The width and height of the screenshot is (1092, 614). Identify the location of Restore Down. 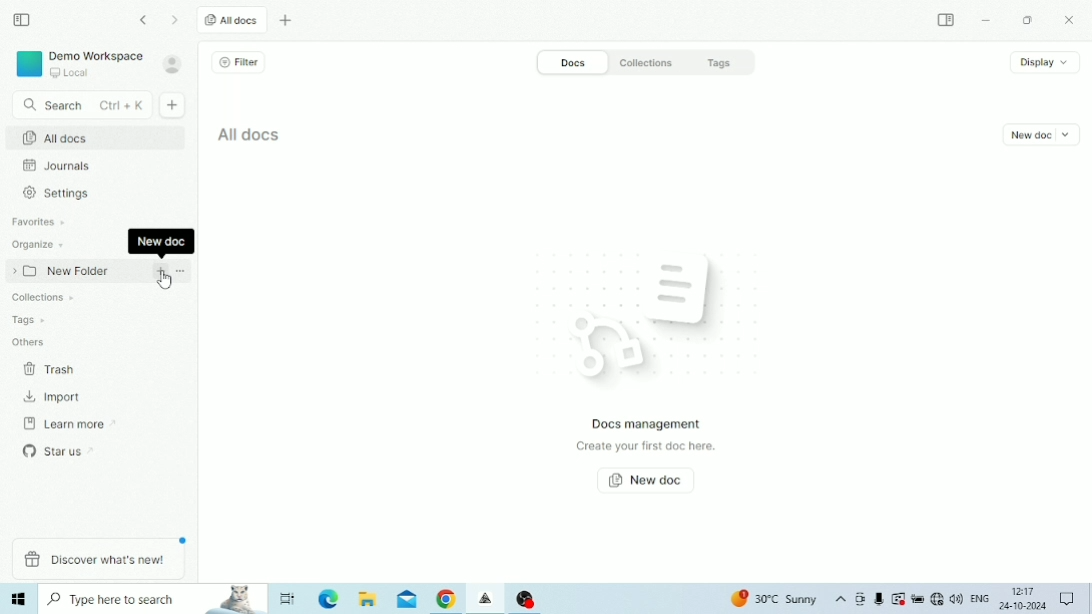
(1027, 21).